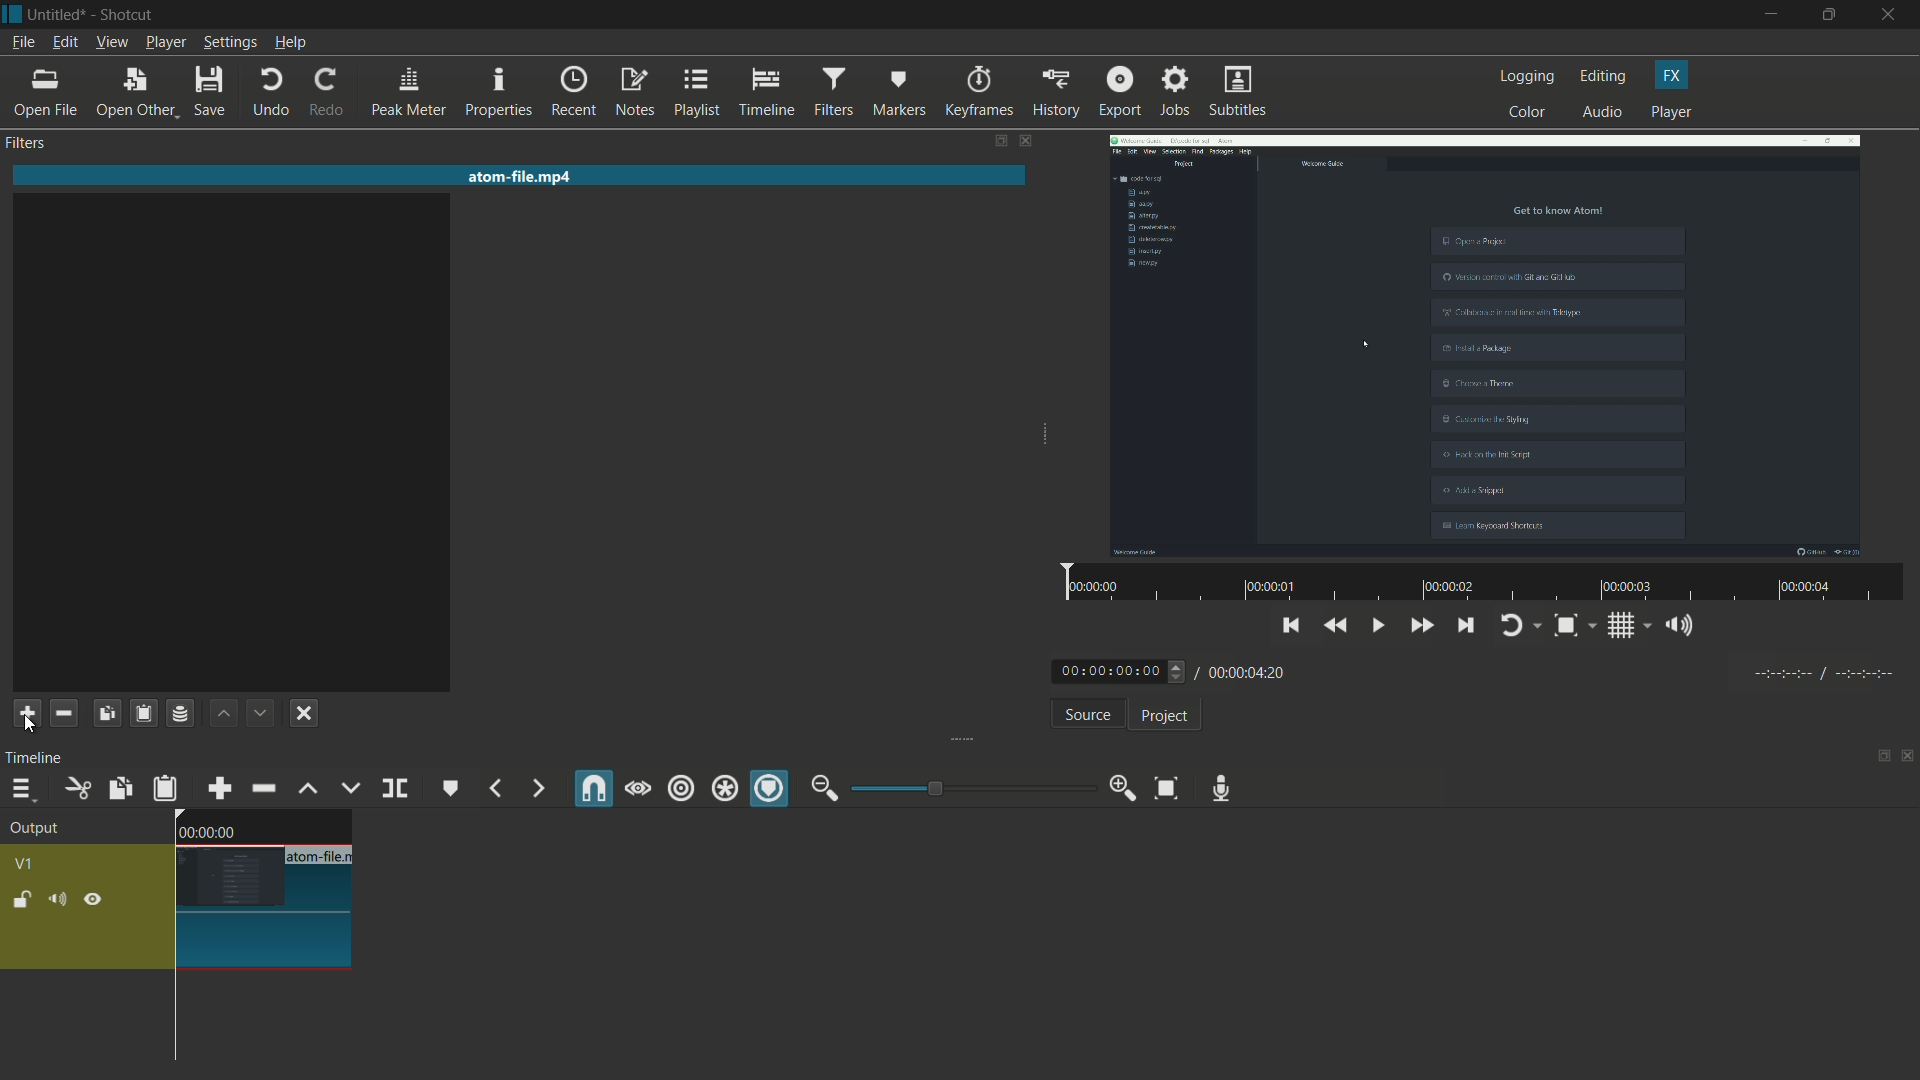  I want to click on toggle grid system, so click(1631, 629).